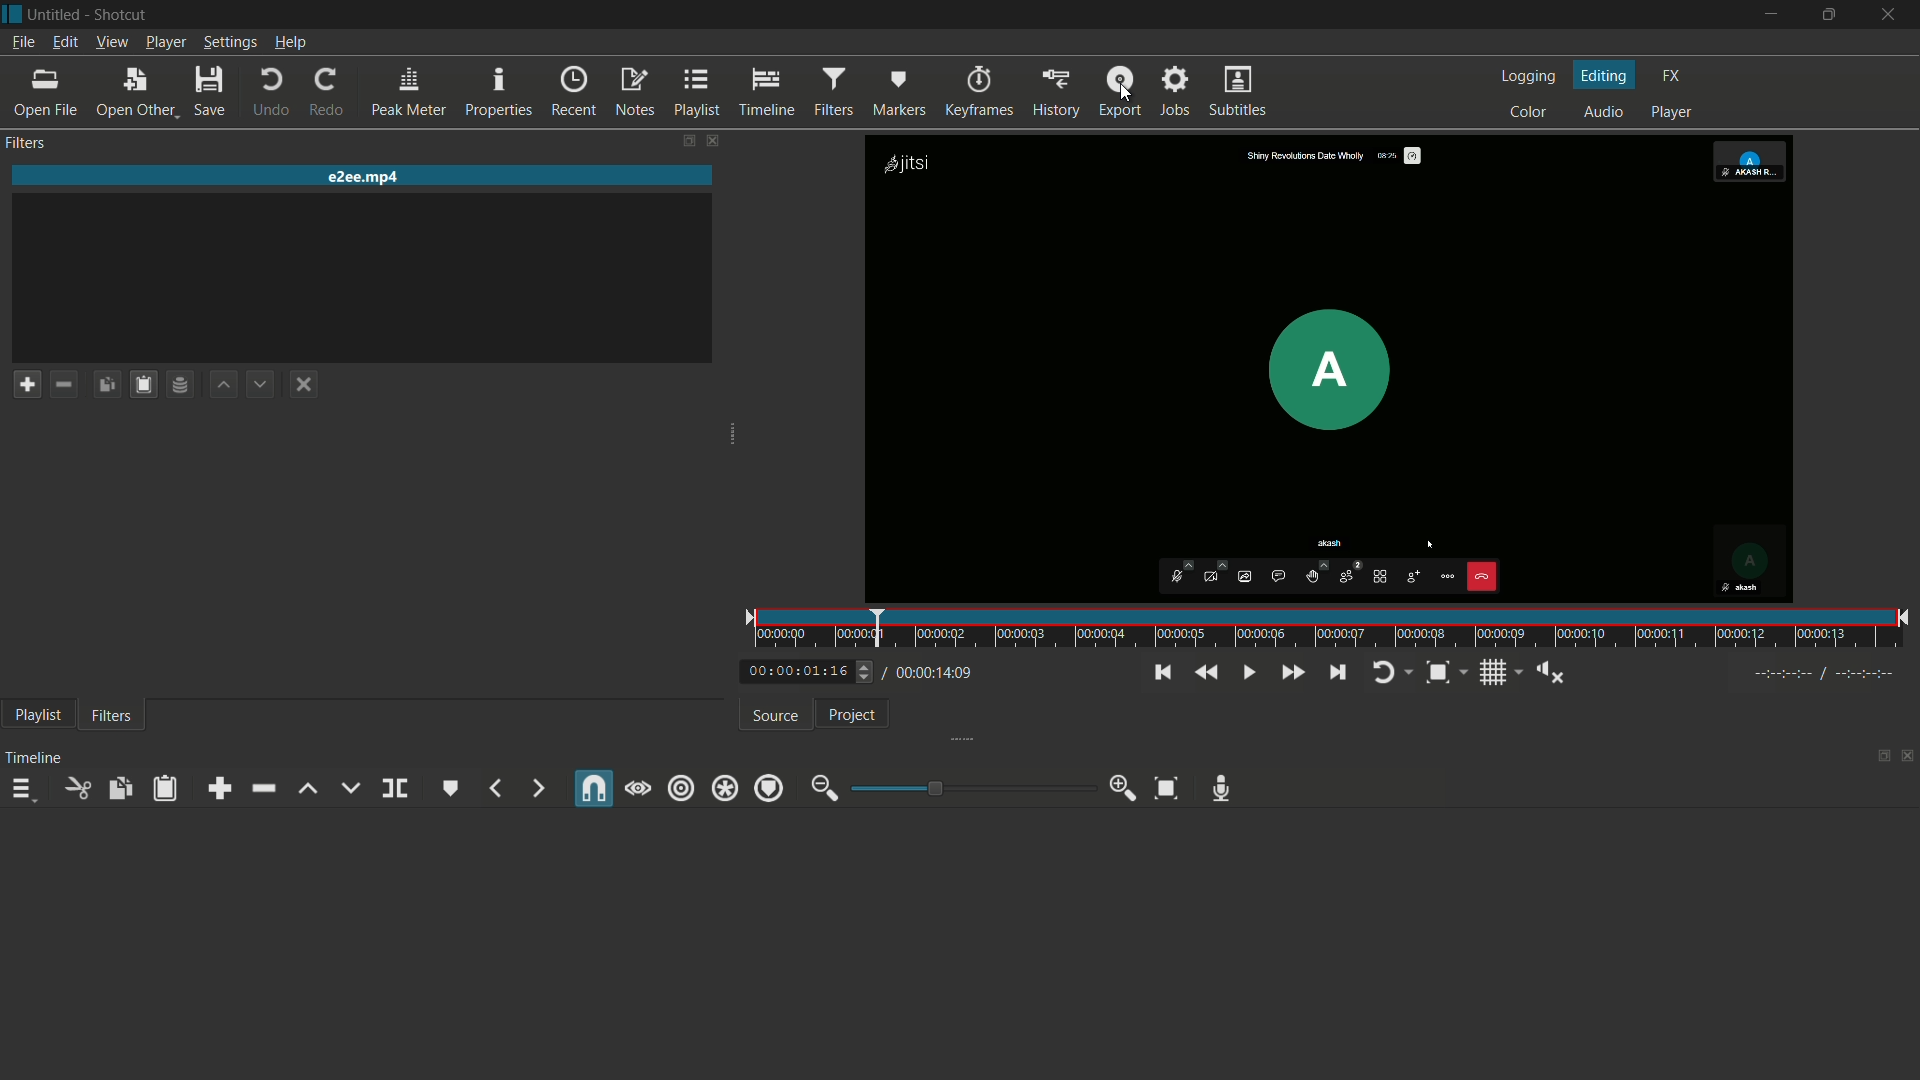  I want to click on source, so click(772, 716).